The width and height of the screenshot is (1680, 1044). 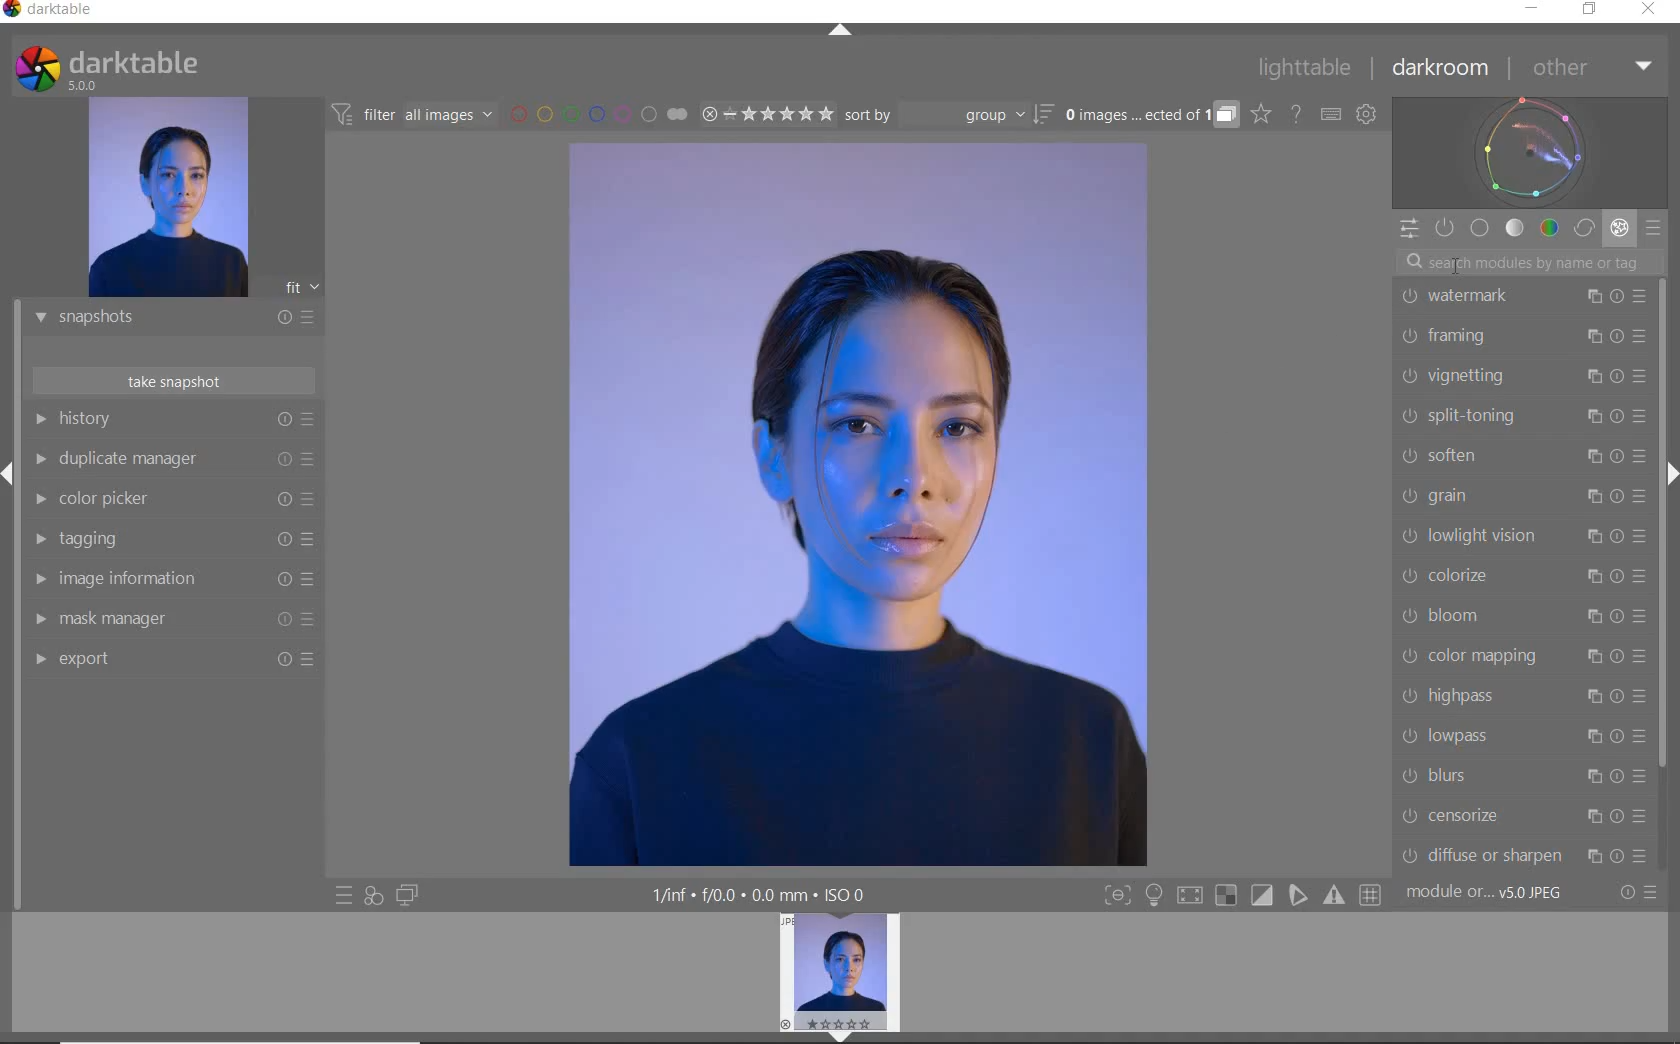 What do you see at coordinates (1521, 454) in the screenshot?
I see `SOFTEN` at bounding box center [1521, 454].